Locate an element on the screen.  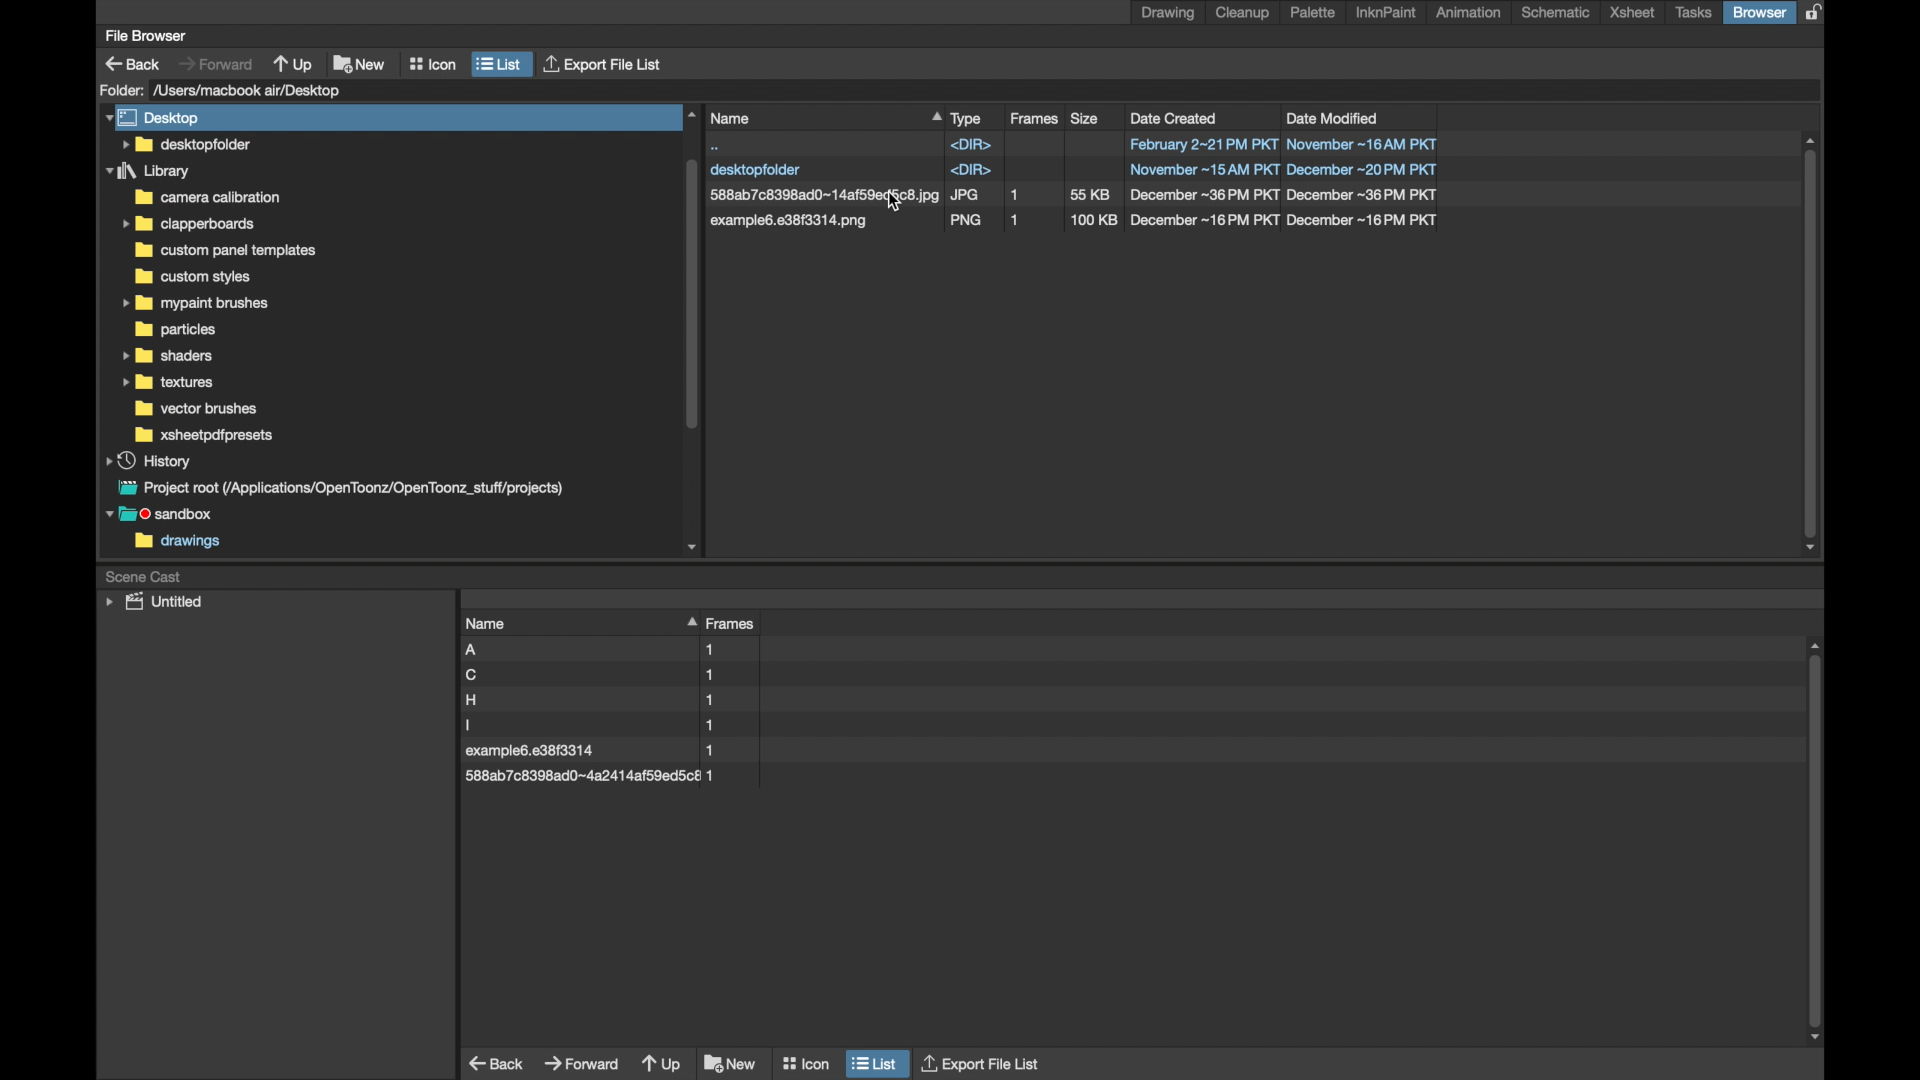
file is located at coordinates (589, 700).